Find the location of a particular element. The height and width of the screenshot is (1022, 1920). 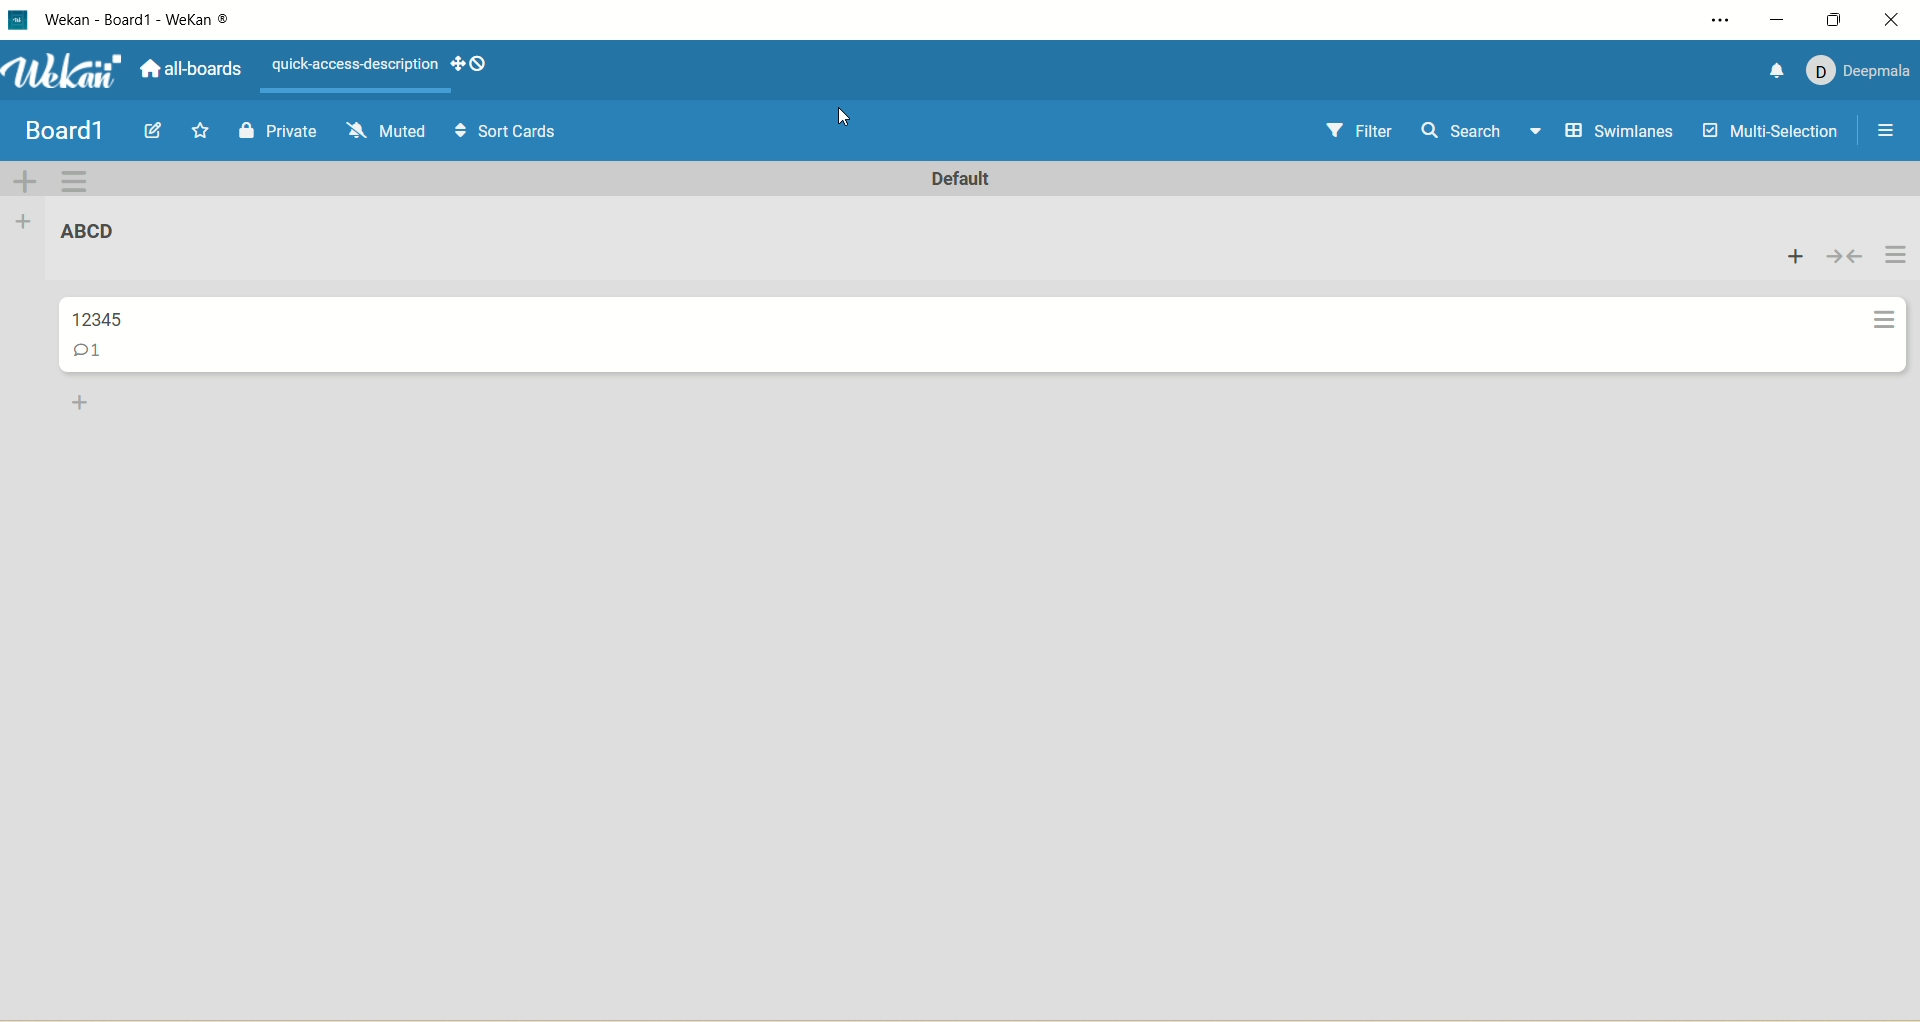

favorite is located at coordinates (196, 134).